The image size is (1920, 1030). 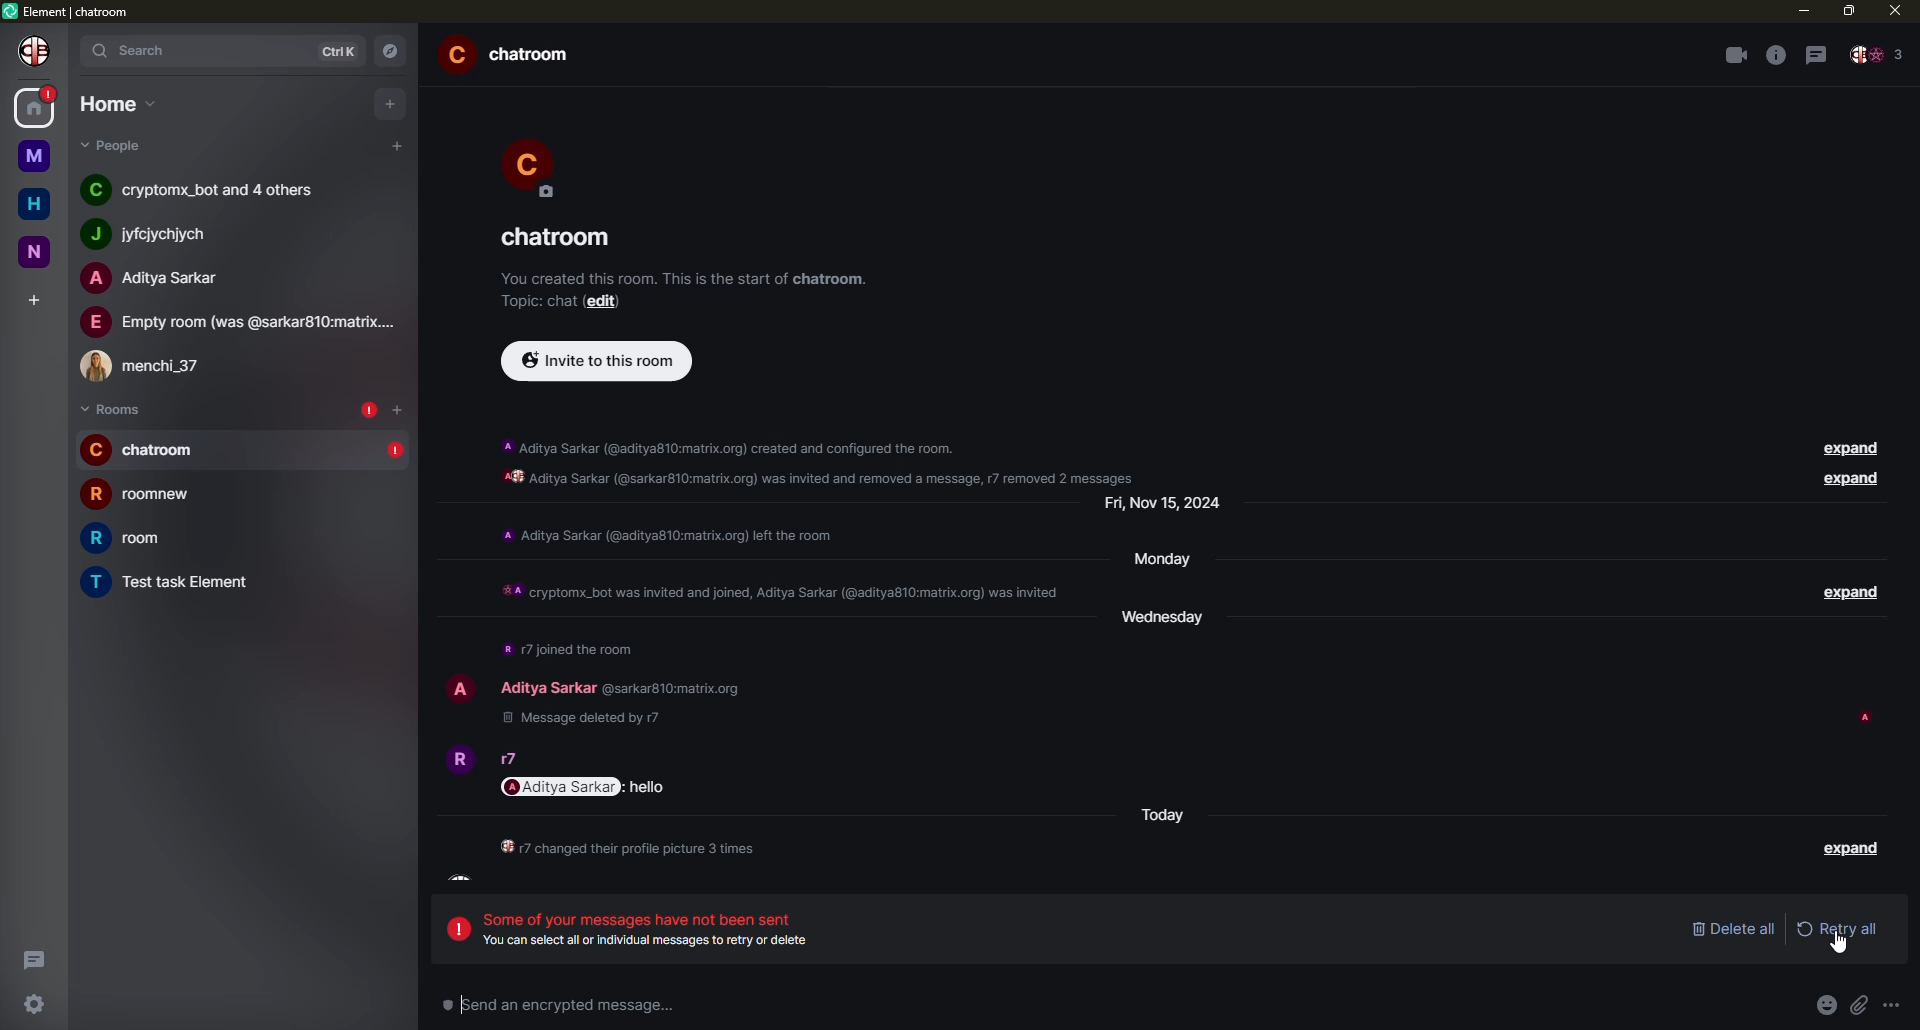 What do you see at coordinates (394, 451) in the screenshot?
I see `error` at bounding box center [394, 451].